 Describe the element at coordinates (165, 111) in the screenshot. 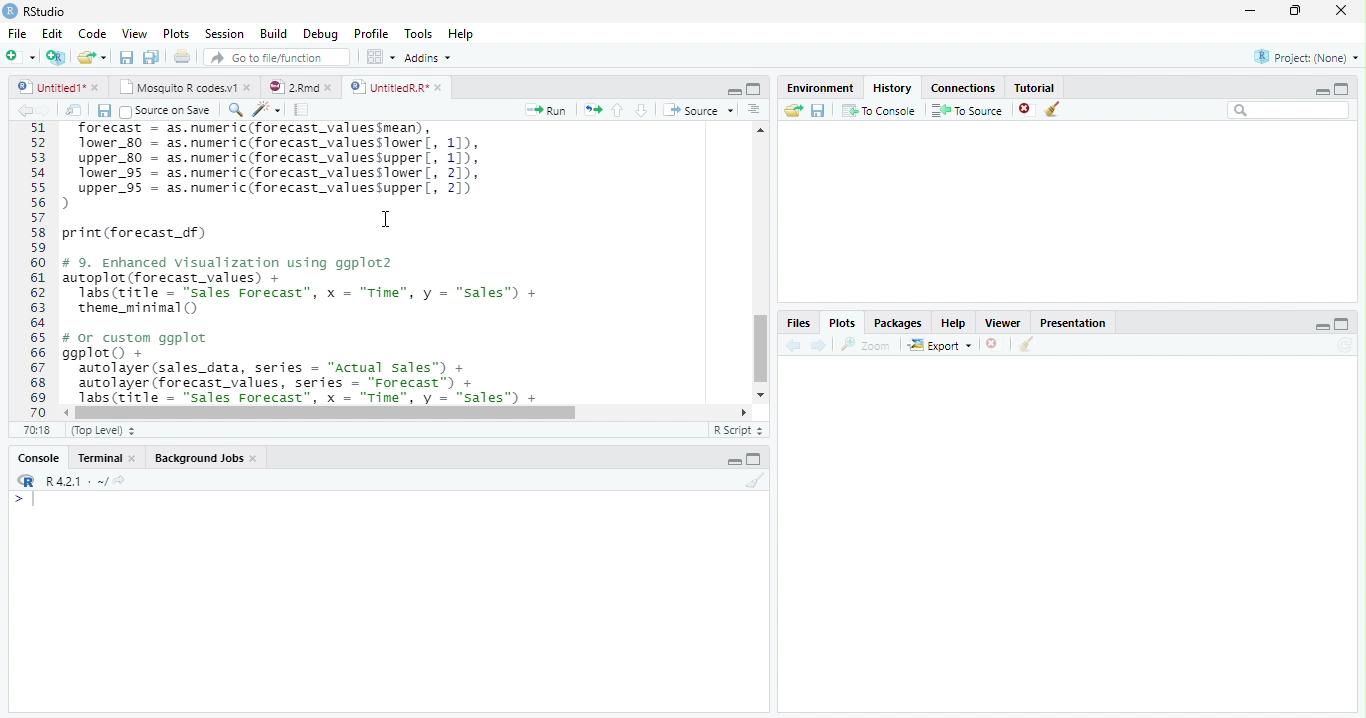

I see `Source on Save` at that location.